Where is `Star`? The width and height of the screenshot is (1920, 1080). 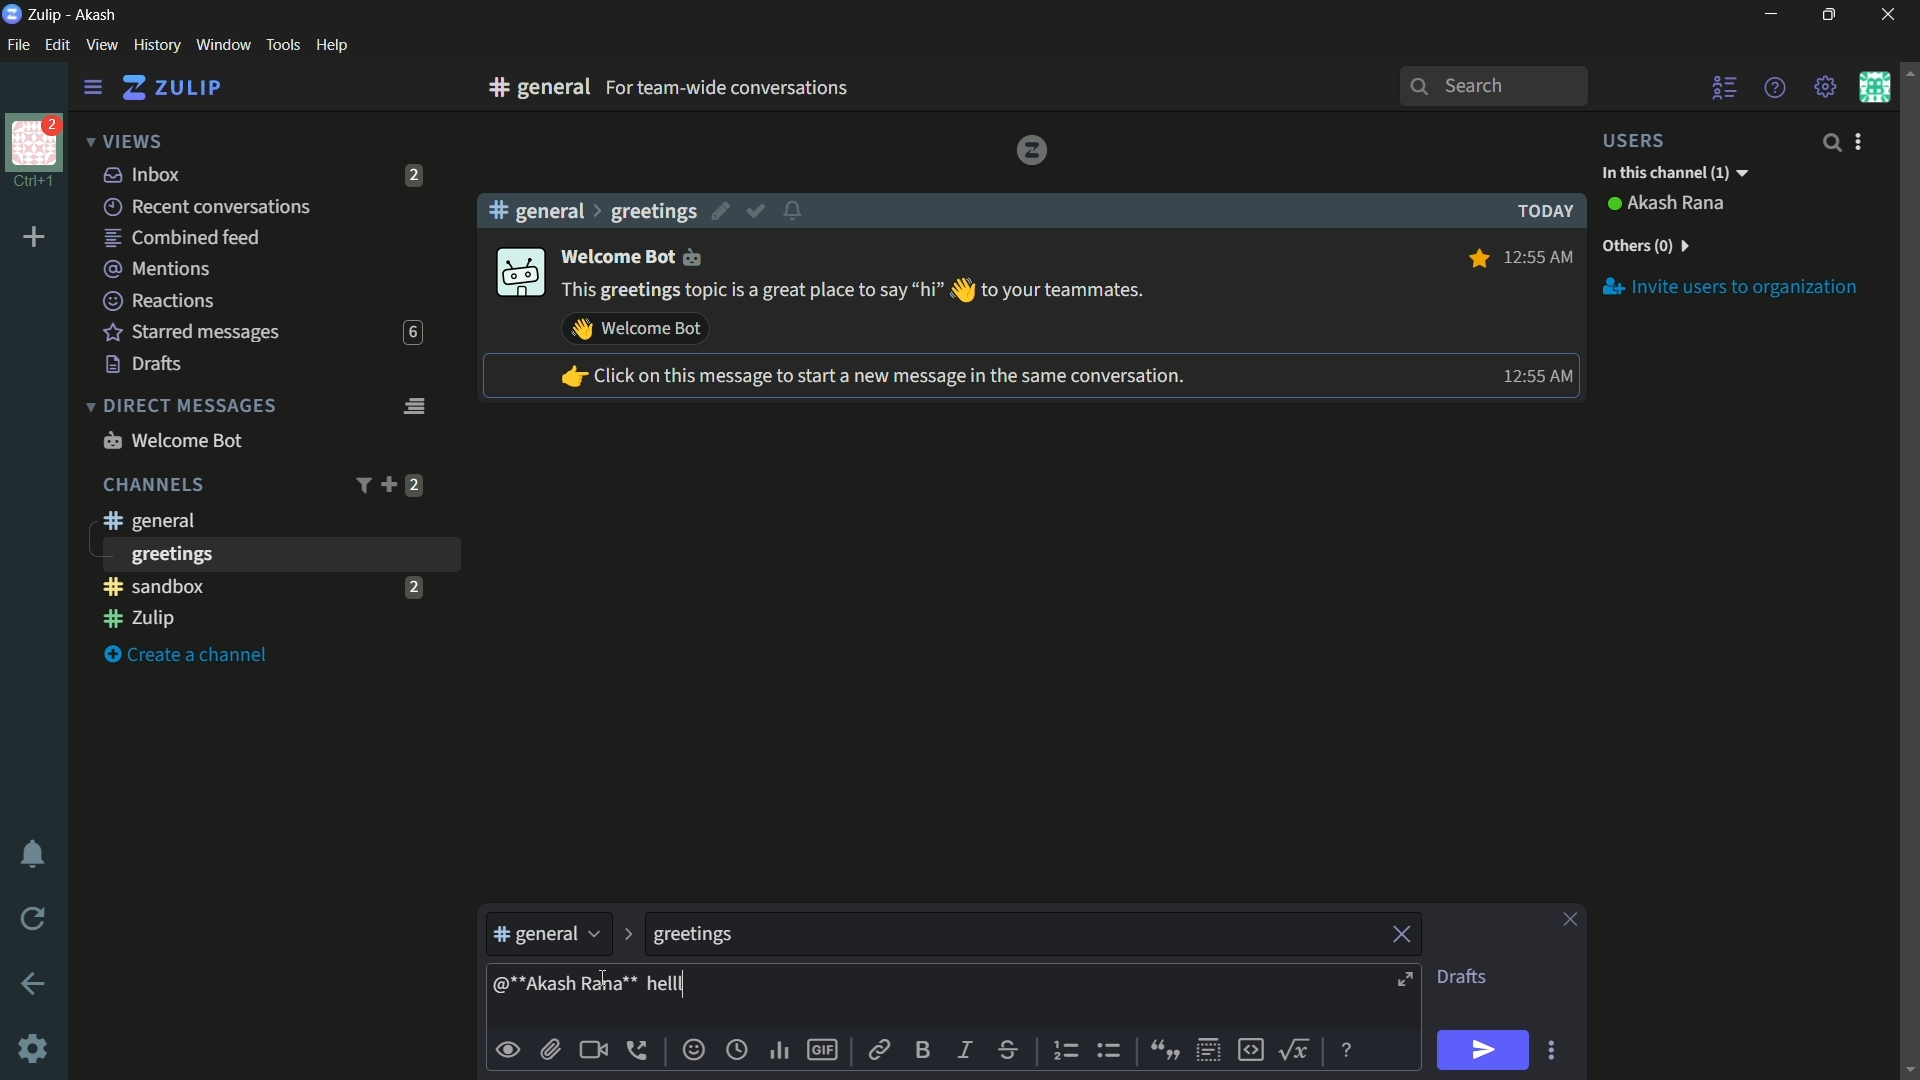 Star is located at coordinates (1476, 258).